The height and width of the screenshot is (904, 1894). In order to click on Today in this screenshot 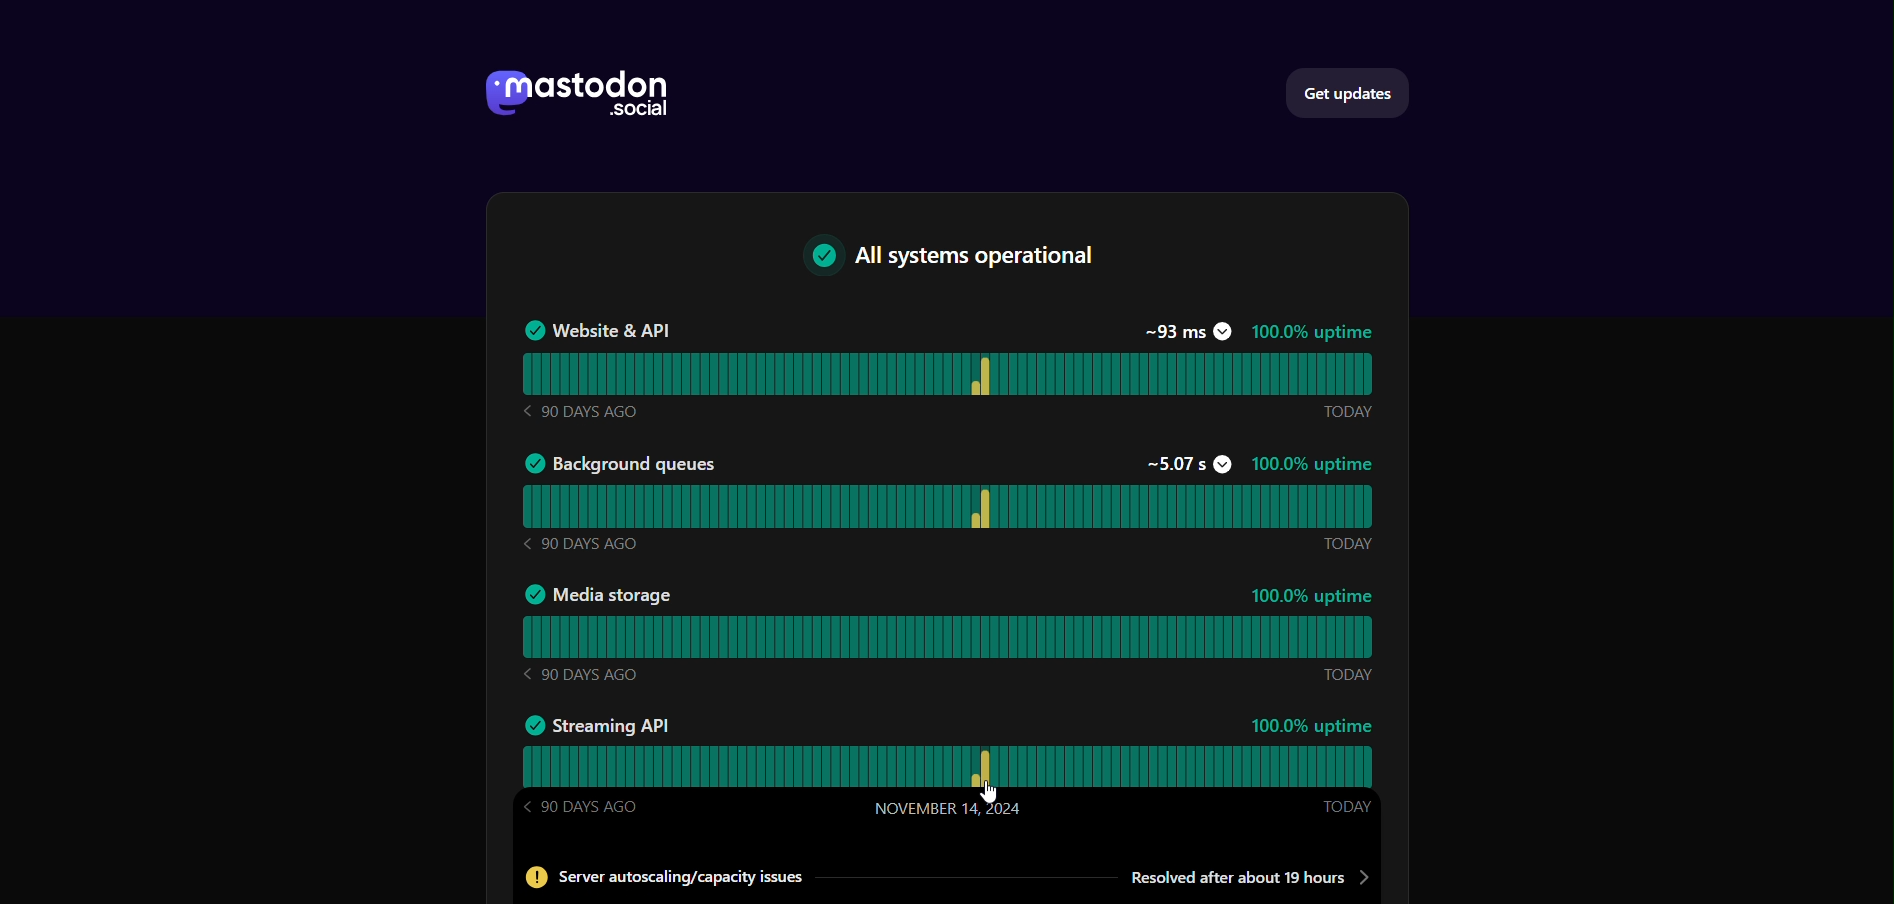, I will do `click(1346, 808)`.